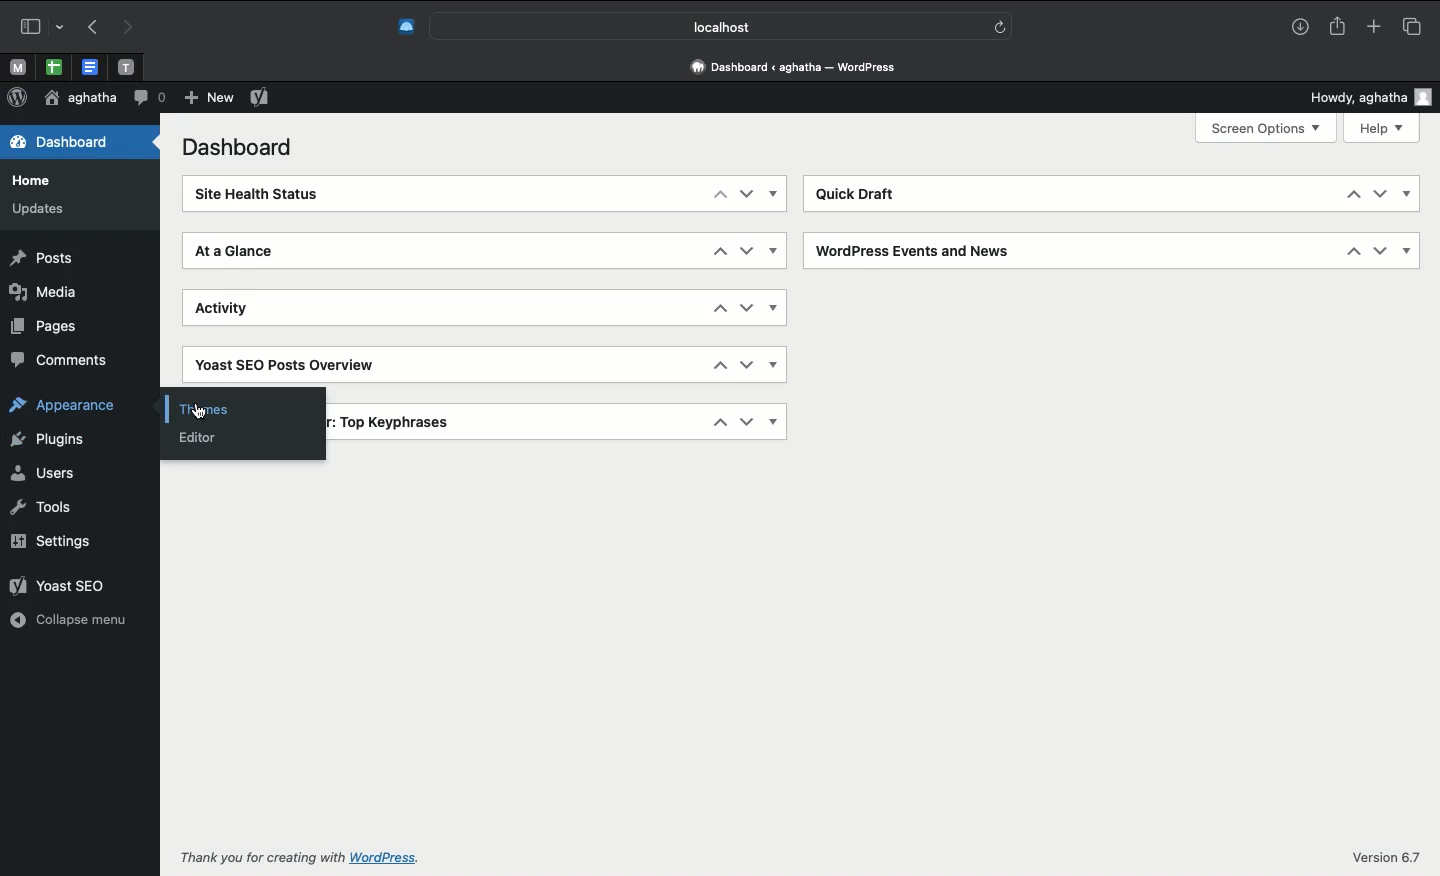 The height and width of the screenshot is (876, 1440). I want to click on Show, so click(774, 422).